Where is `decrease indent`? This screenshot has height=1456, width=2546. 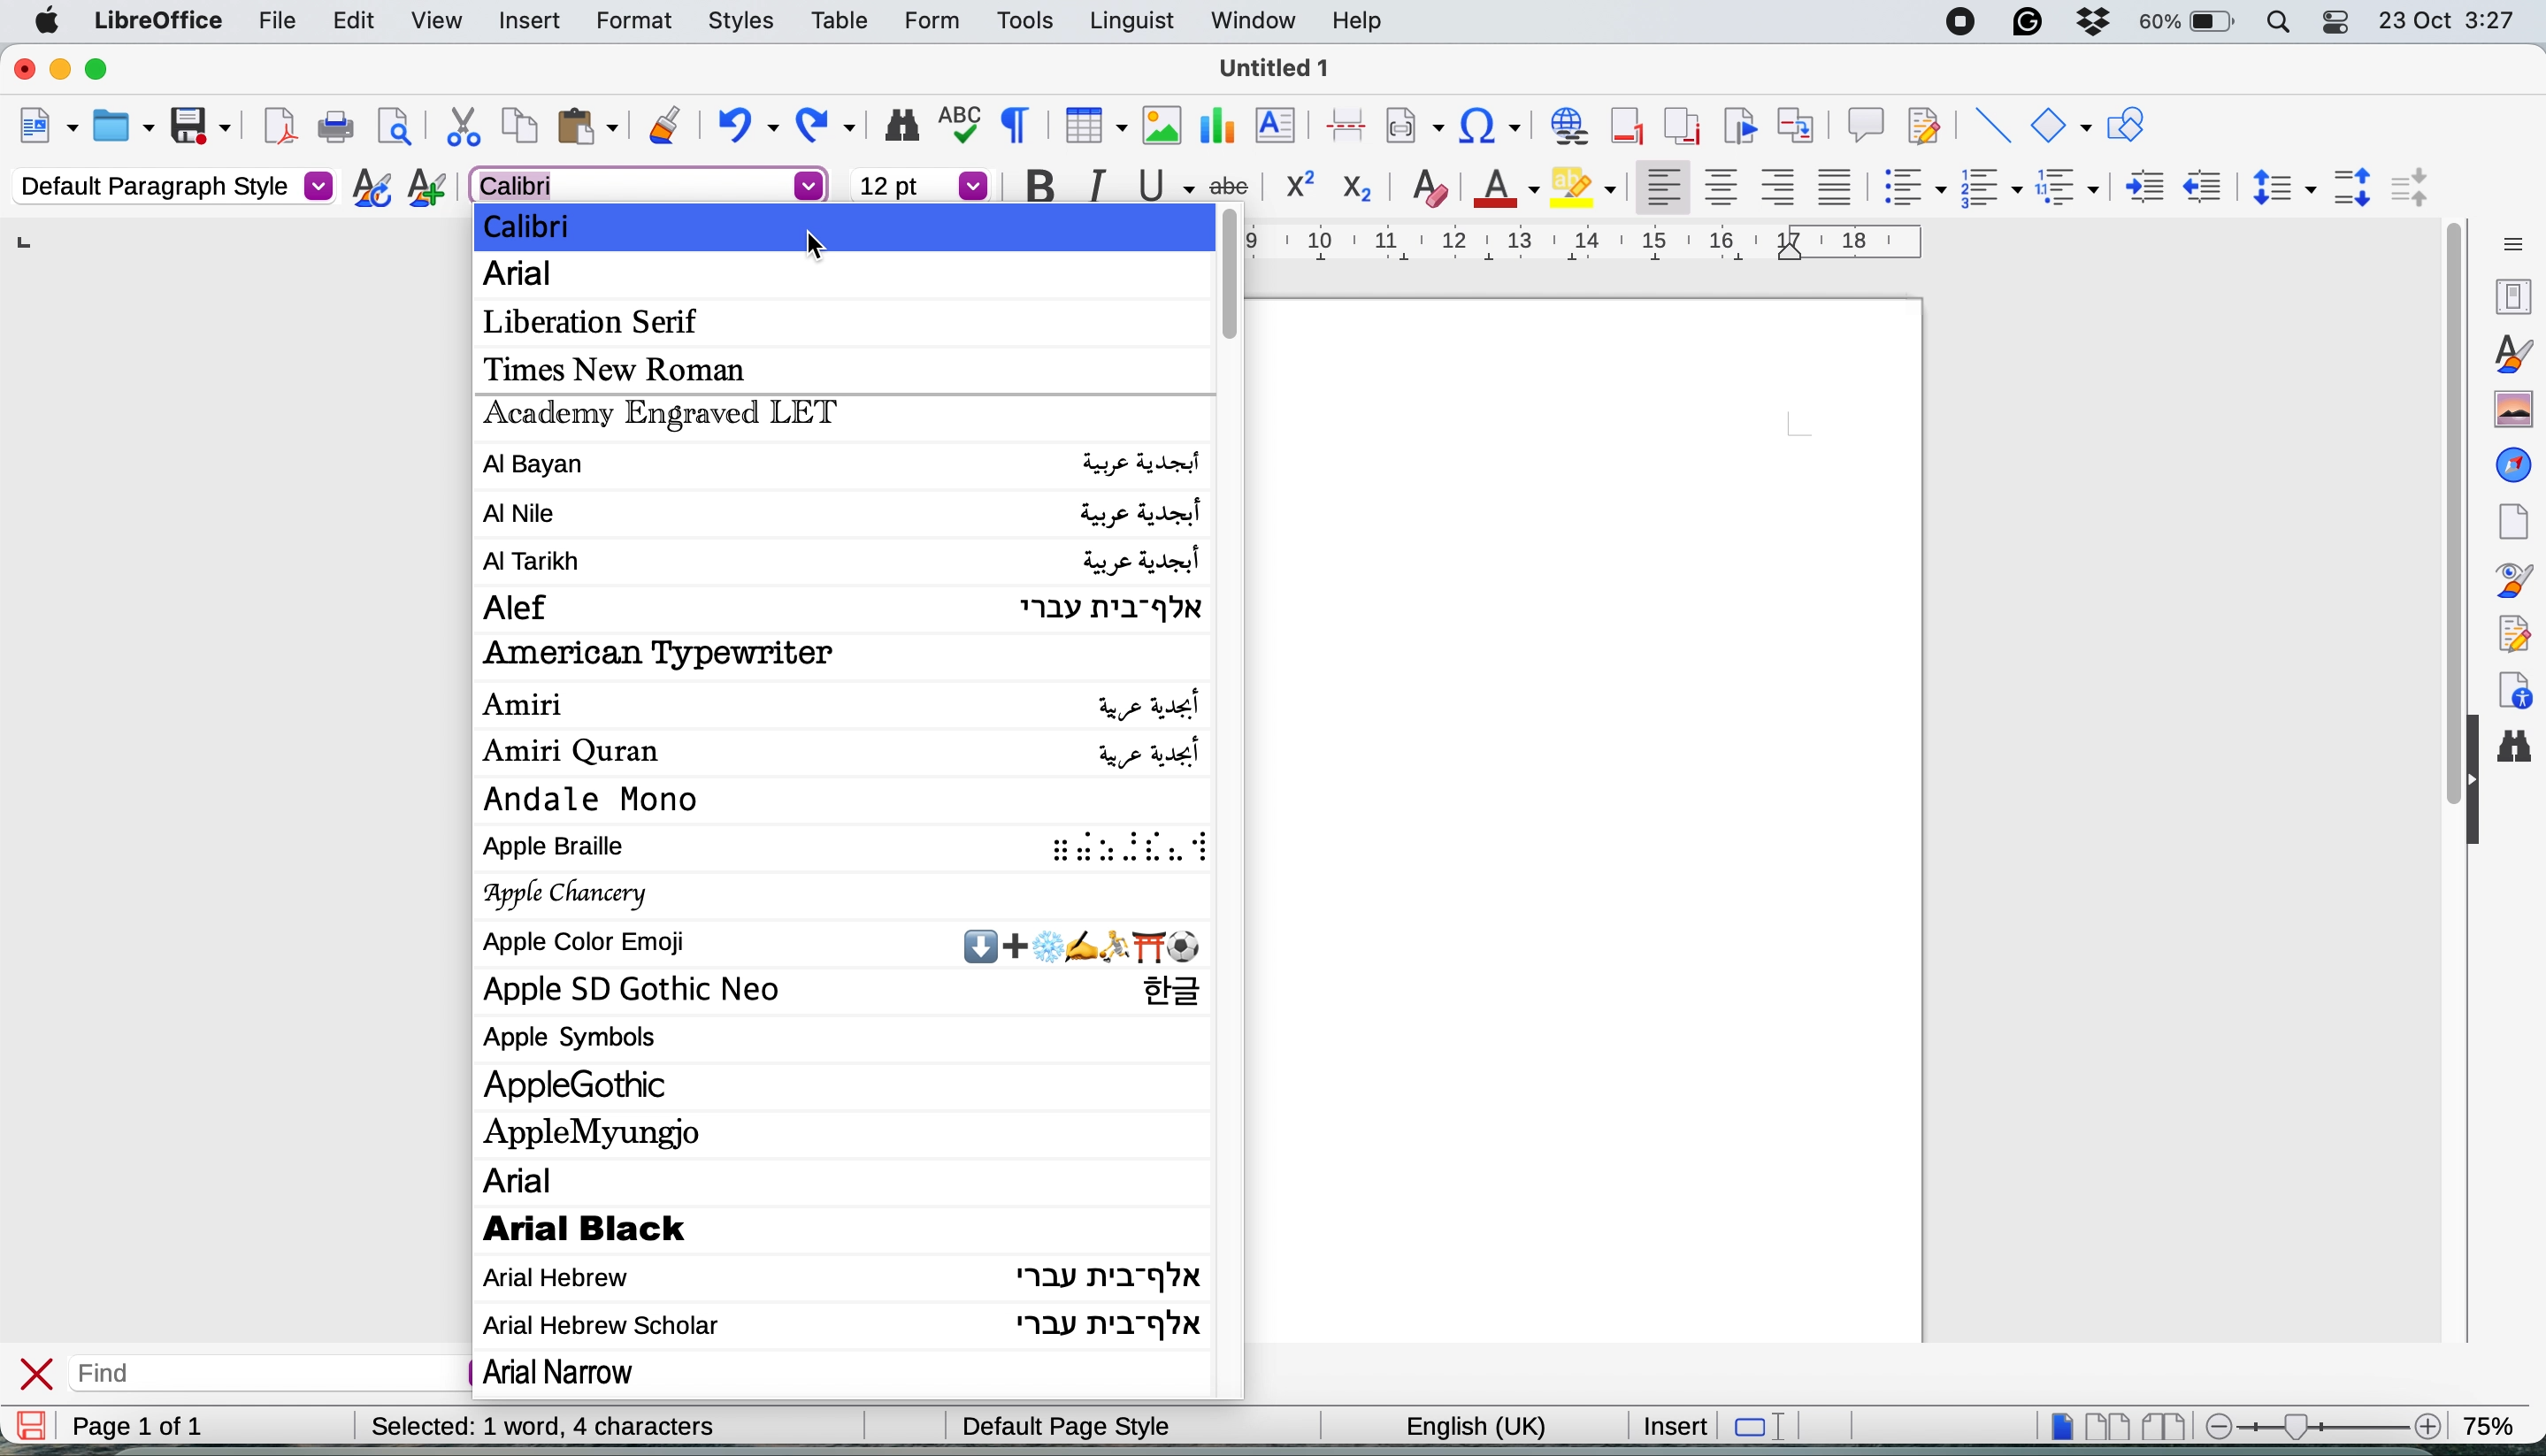
decrease indent is located at coordinates (2200, 187).